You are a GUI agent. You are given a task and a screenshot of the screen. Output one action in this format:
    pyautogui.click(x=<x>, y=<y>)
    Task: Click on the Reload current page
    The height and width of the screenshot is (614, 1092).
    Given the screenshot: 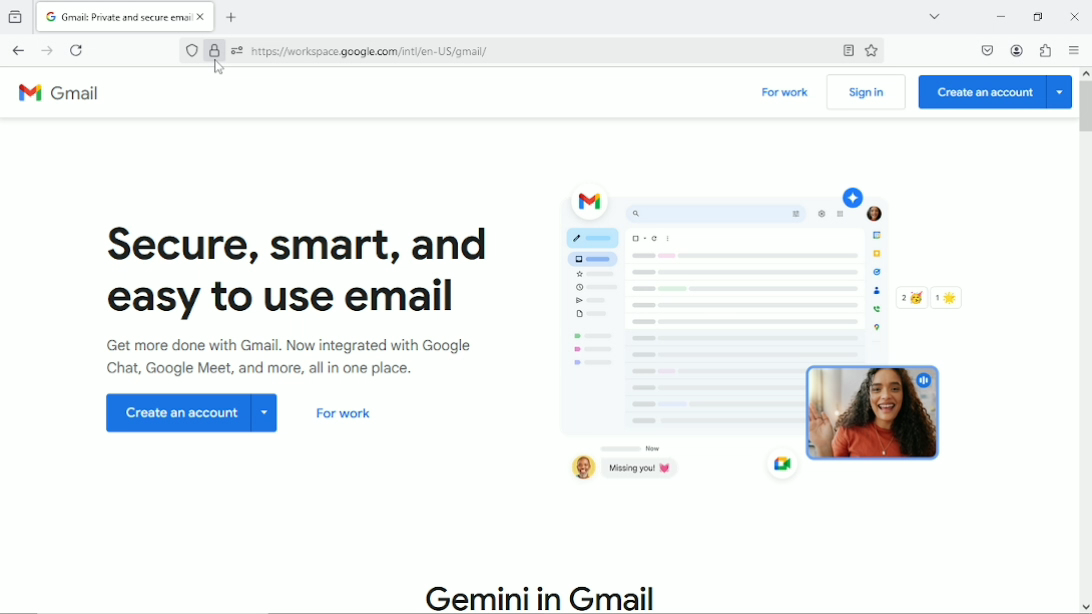 What is the action you would take?
    pyautogui.click(x=77, y=50)
    